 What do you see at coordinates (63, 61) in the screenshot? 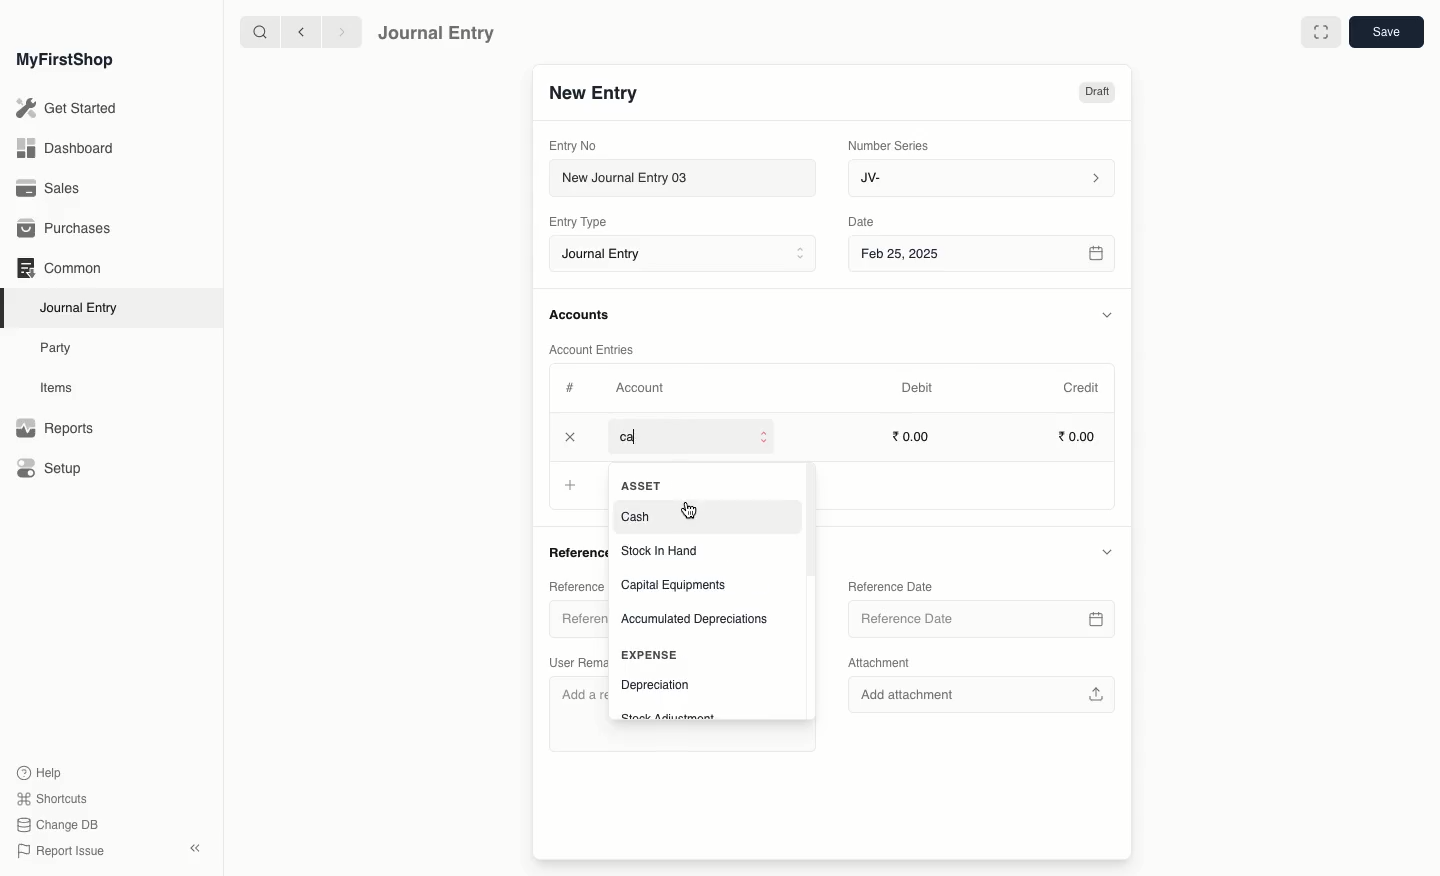
I see `MyFirstShop` at bounding box center [63, 61].